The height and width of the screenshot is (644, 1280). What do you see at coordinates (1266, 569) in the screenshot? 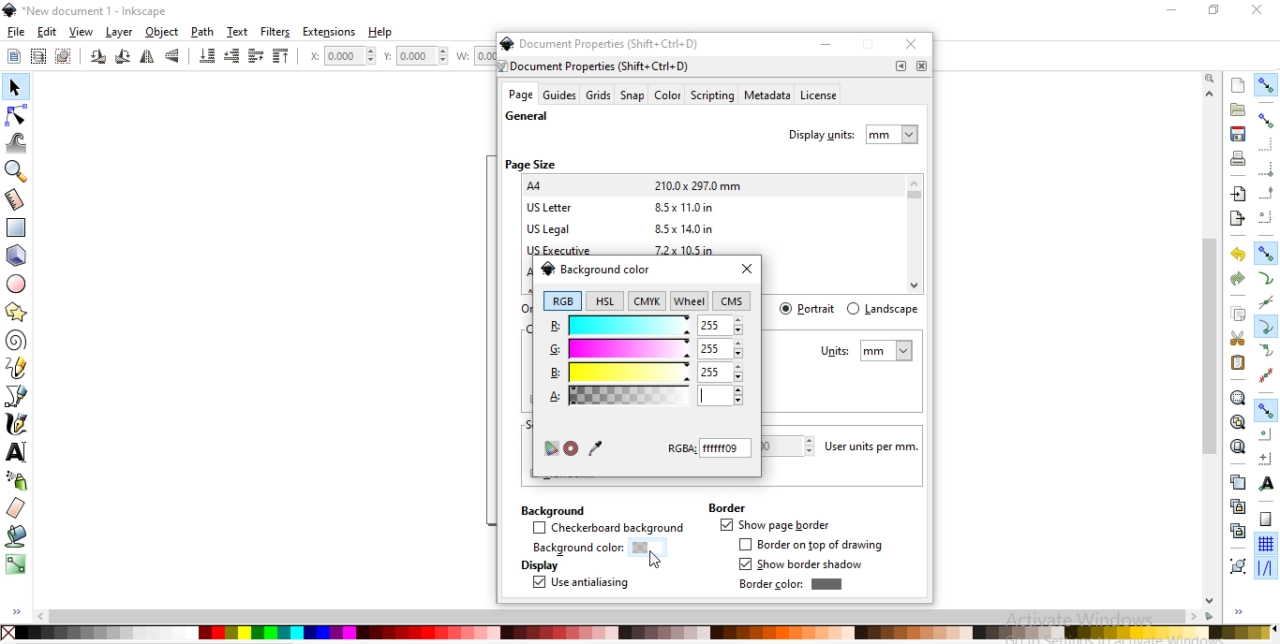
I see `snap guide` at bounding box center [1266, 569].